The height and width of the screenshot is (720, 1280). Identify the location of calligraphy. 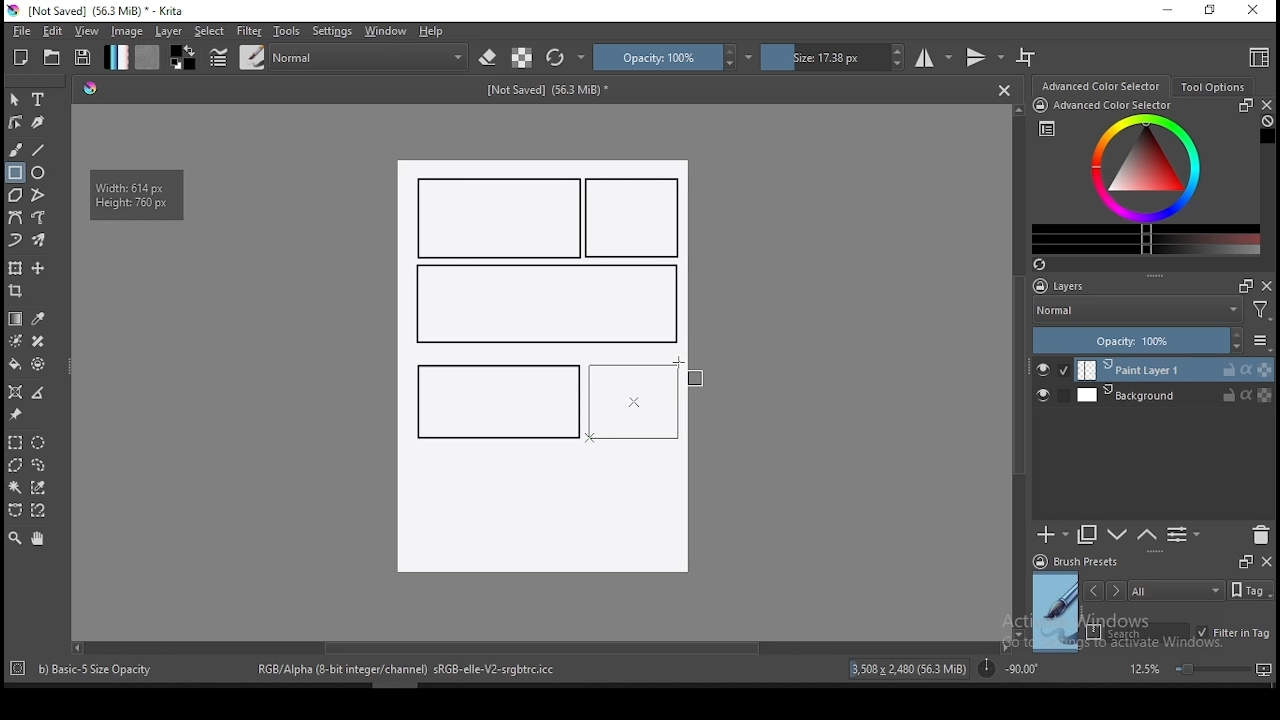
(39, 121).